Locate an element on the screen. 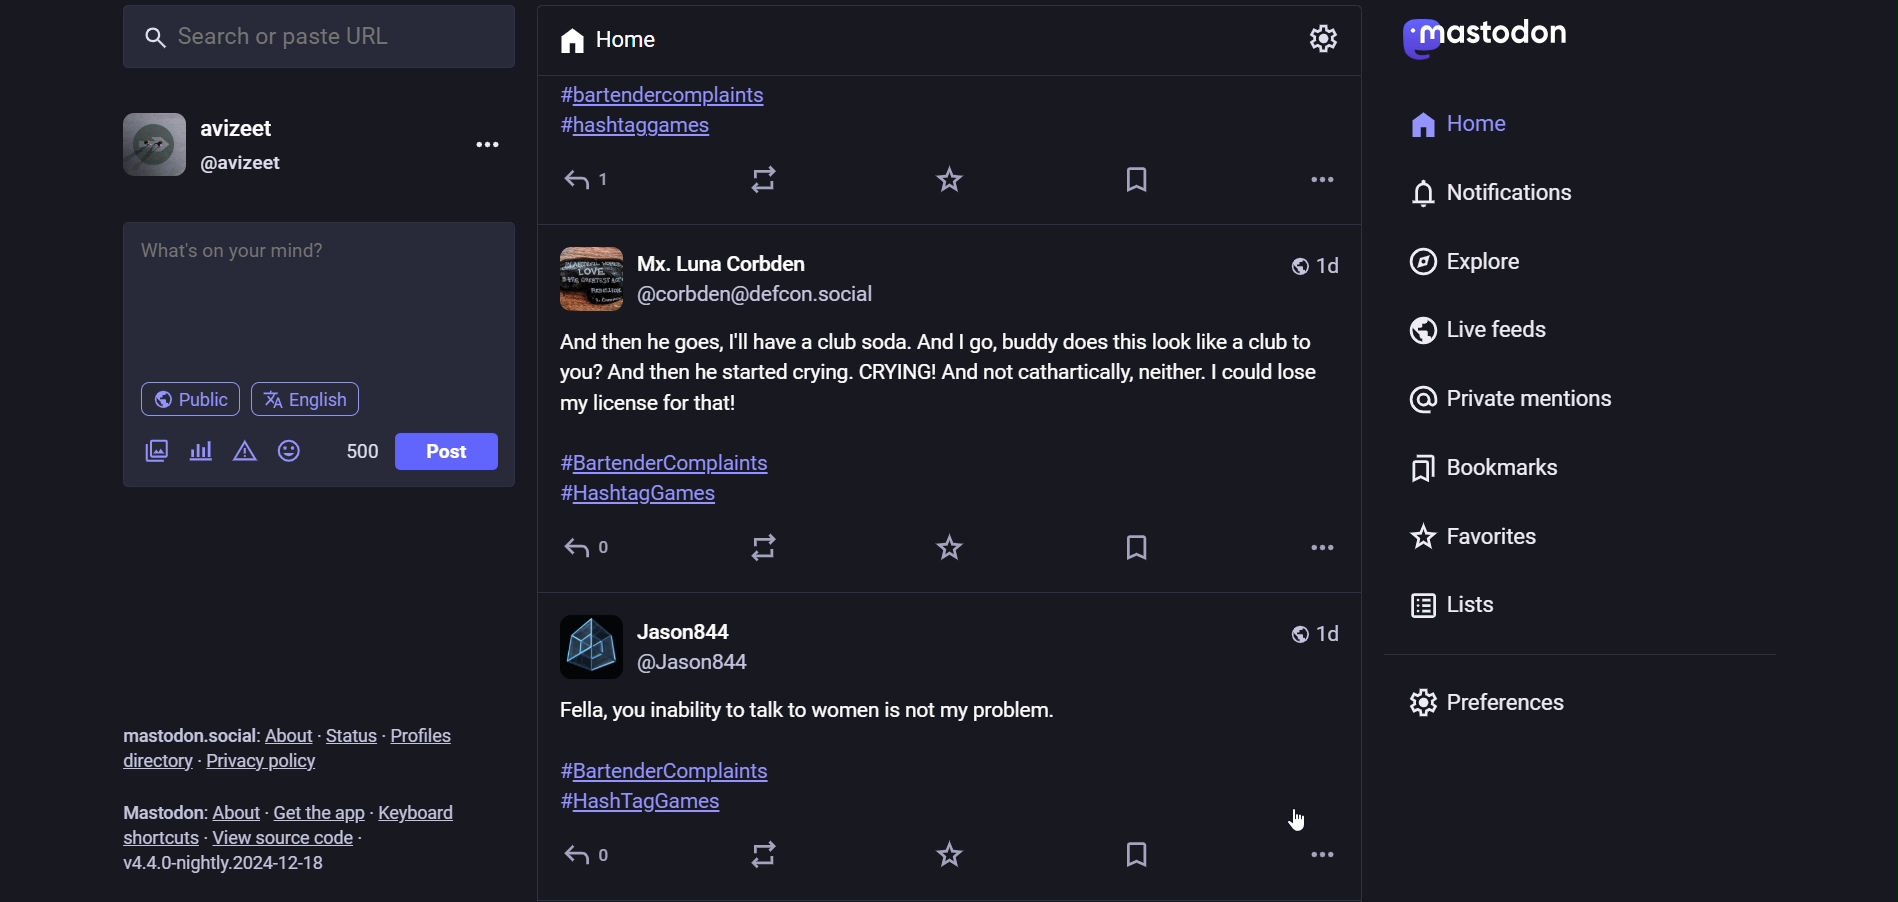 The height and width of the screenshot is (902, 1898). live feeds is located at coordinates (1493, 325).